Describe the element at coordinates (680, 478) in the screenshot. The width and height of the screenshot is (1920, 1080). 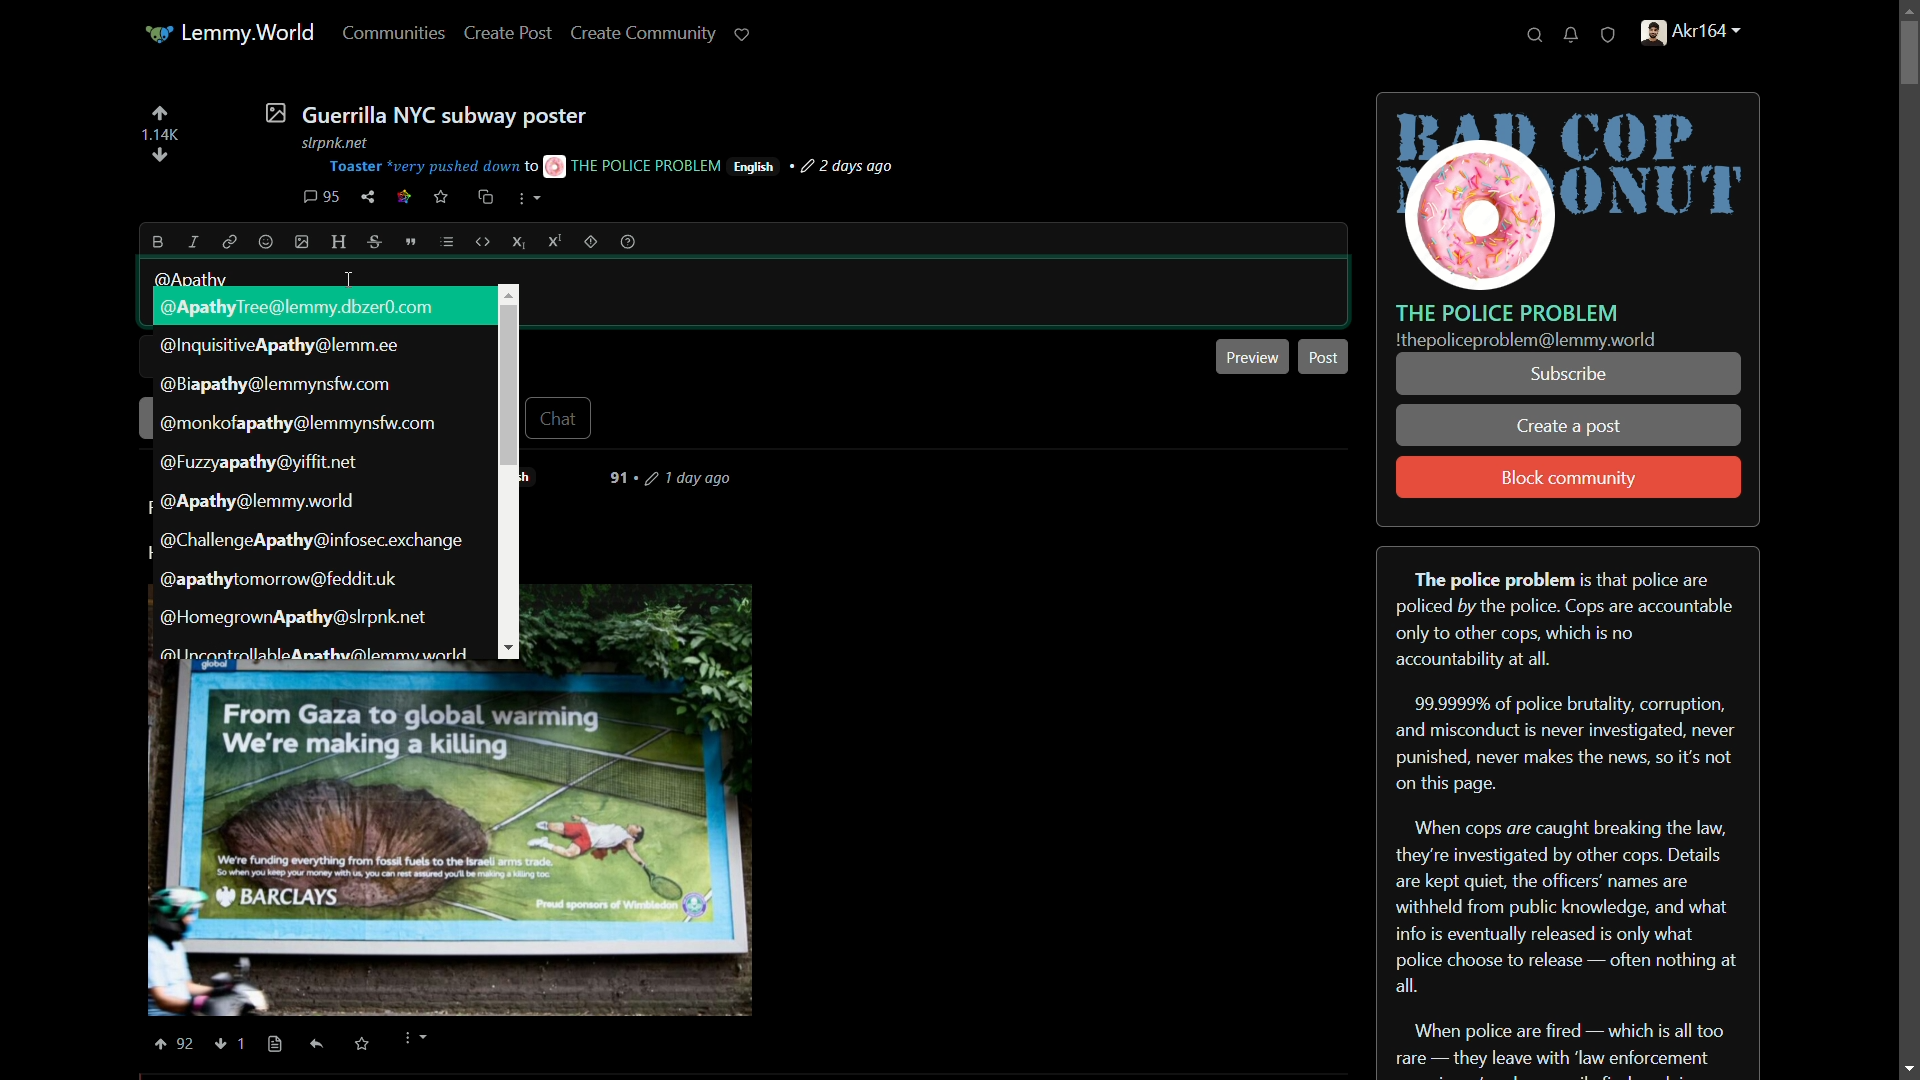
I see `days ` at that location.